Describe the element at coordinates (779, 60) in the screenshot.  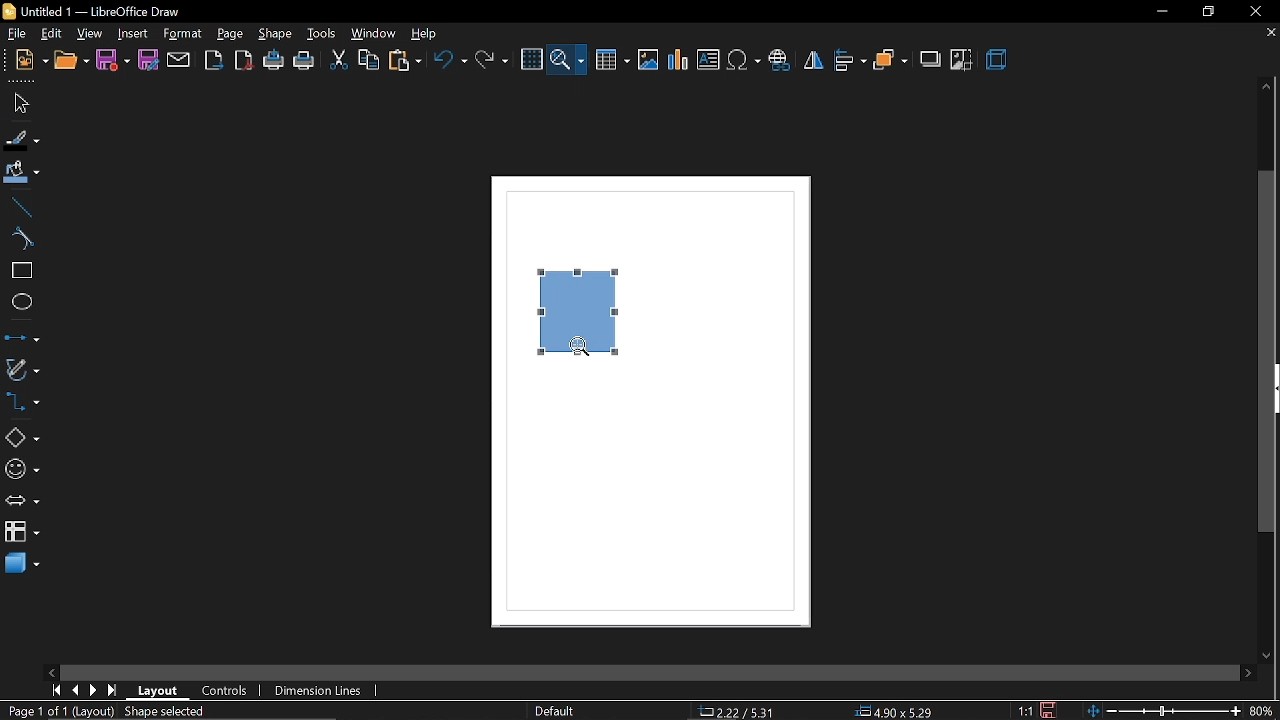
I see `Insert hyperlink` at that location.